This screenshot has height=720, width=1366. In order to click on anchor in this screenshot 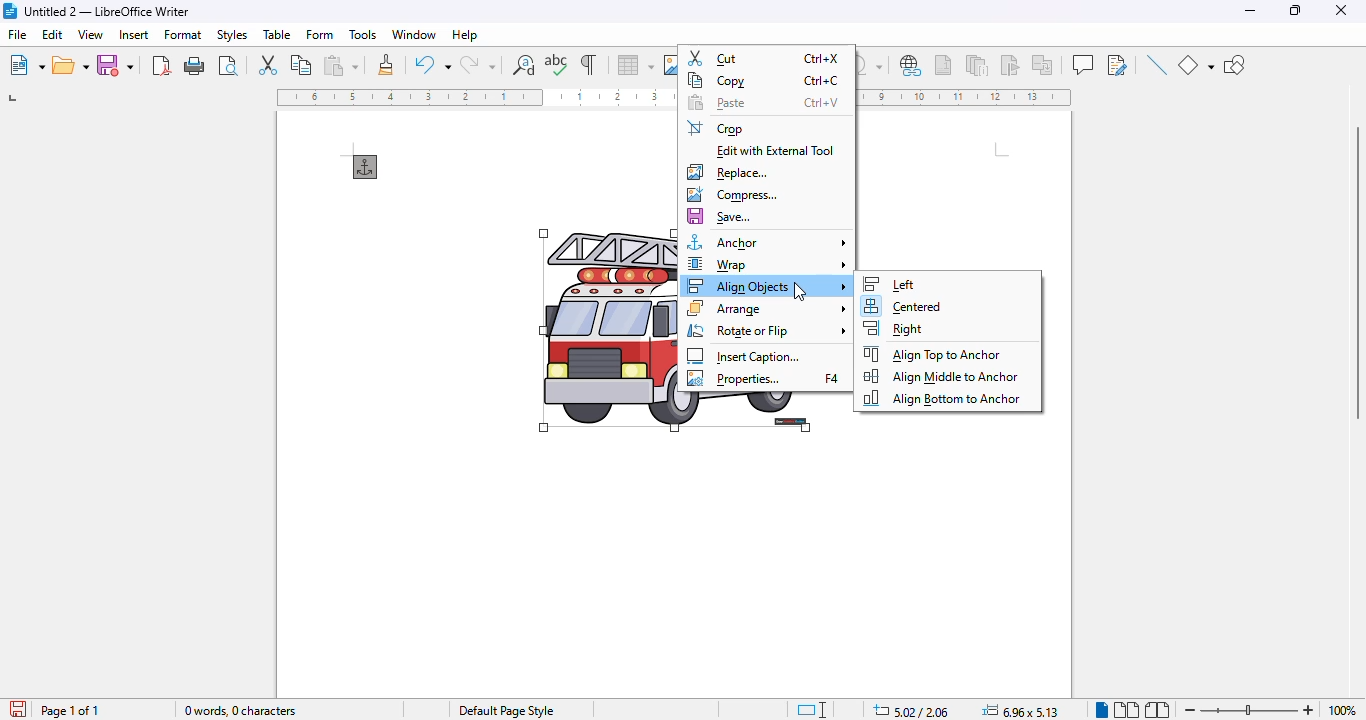, I will do `click(366, 167)`.